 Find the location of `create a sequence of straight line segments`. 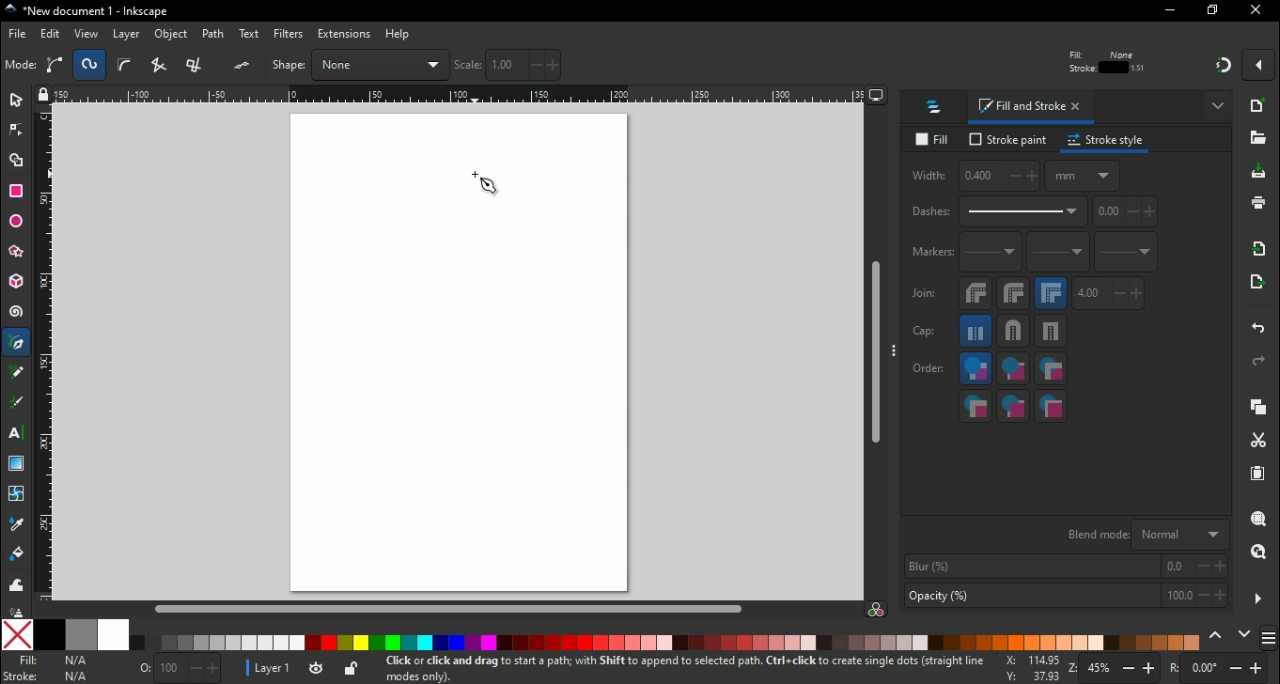

create a sequence of straight line segments is located at coordinates (162, 65).